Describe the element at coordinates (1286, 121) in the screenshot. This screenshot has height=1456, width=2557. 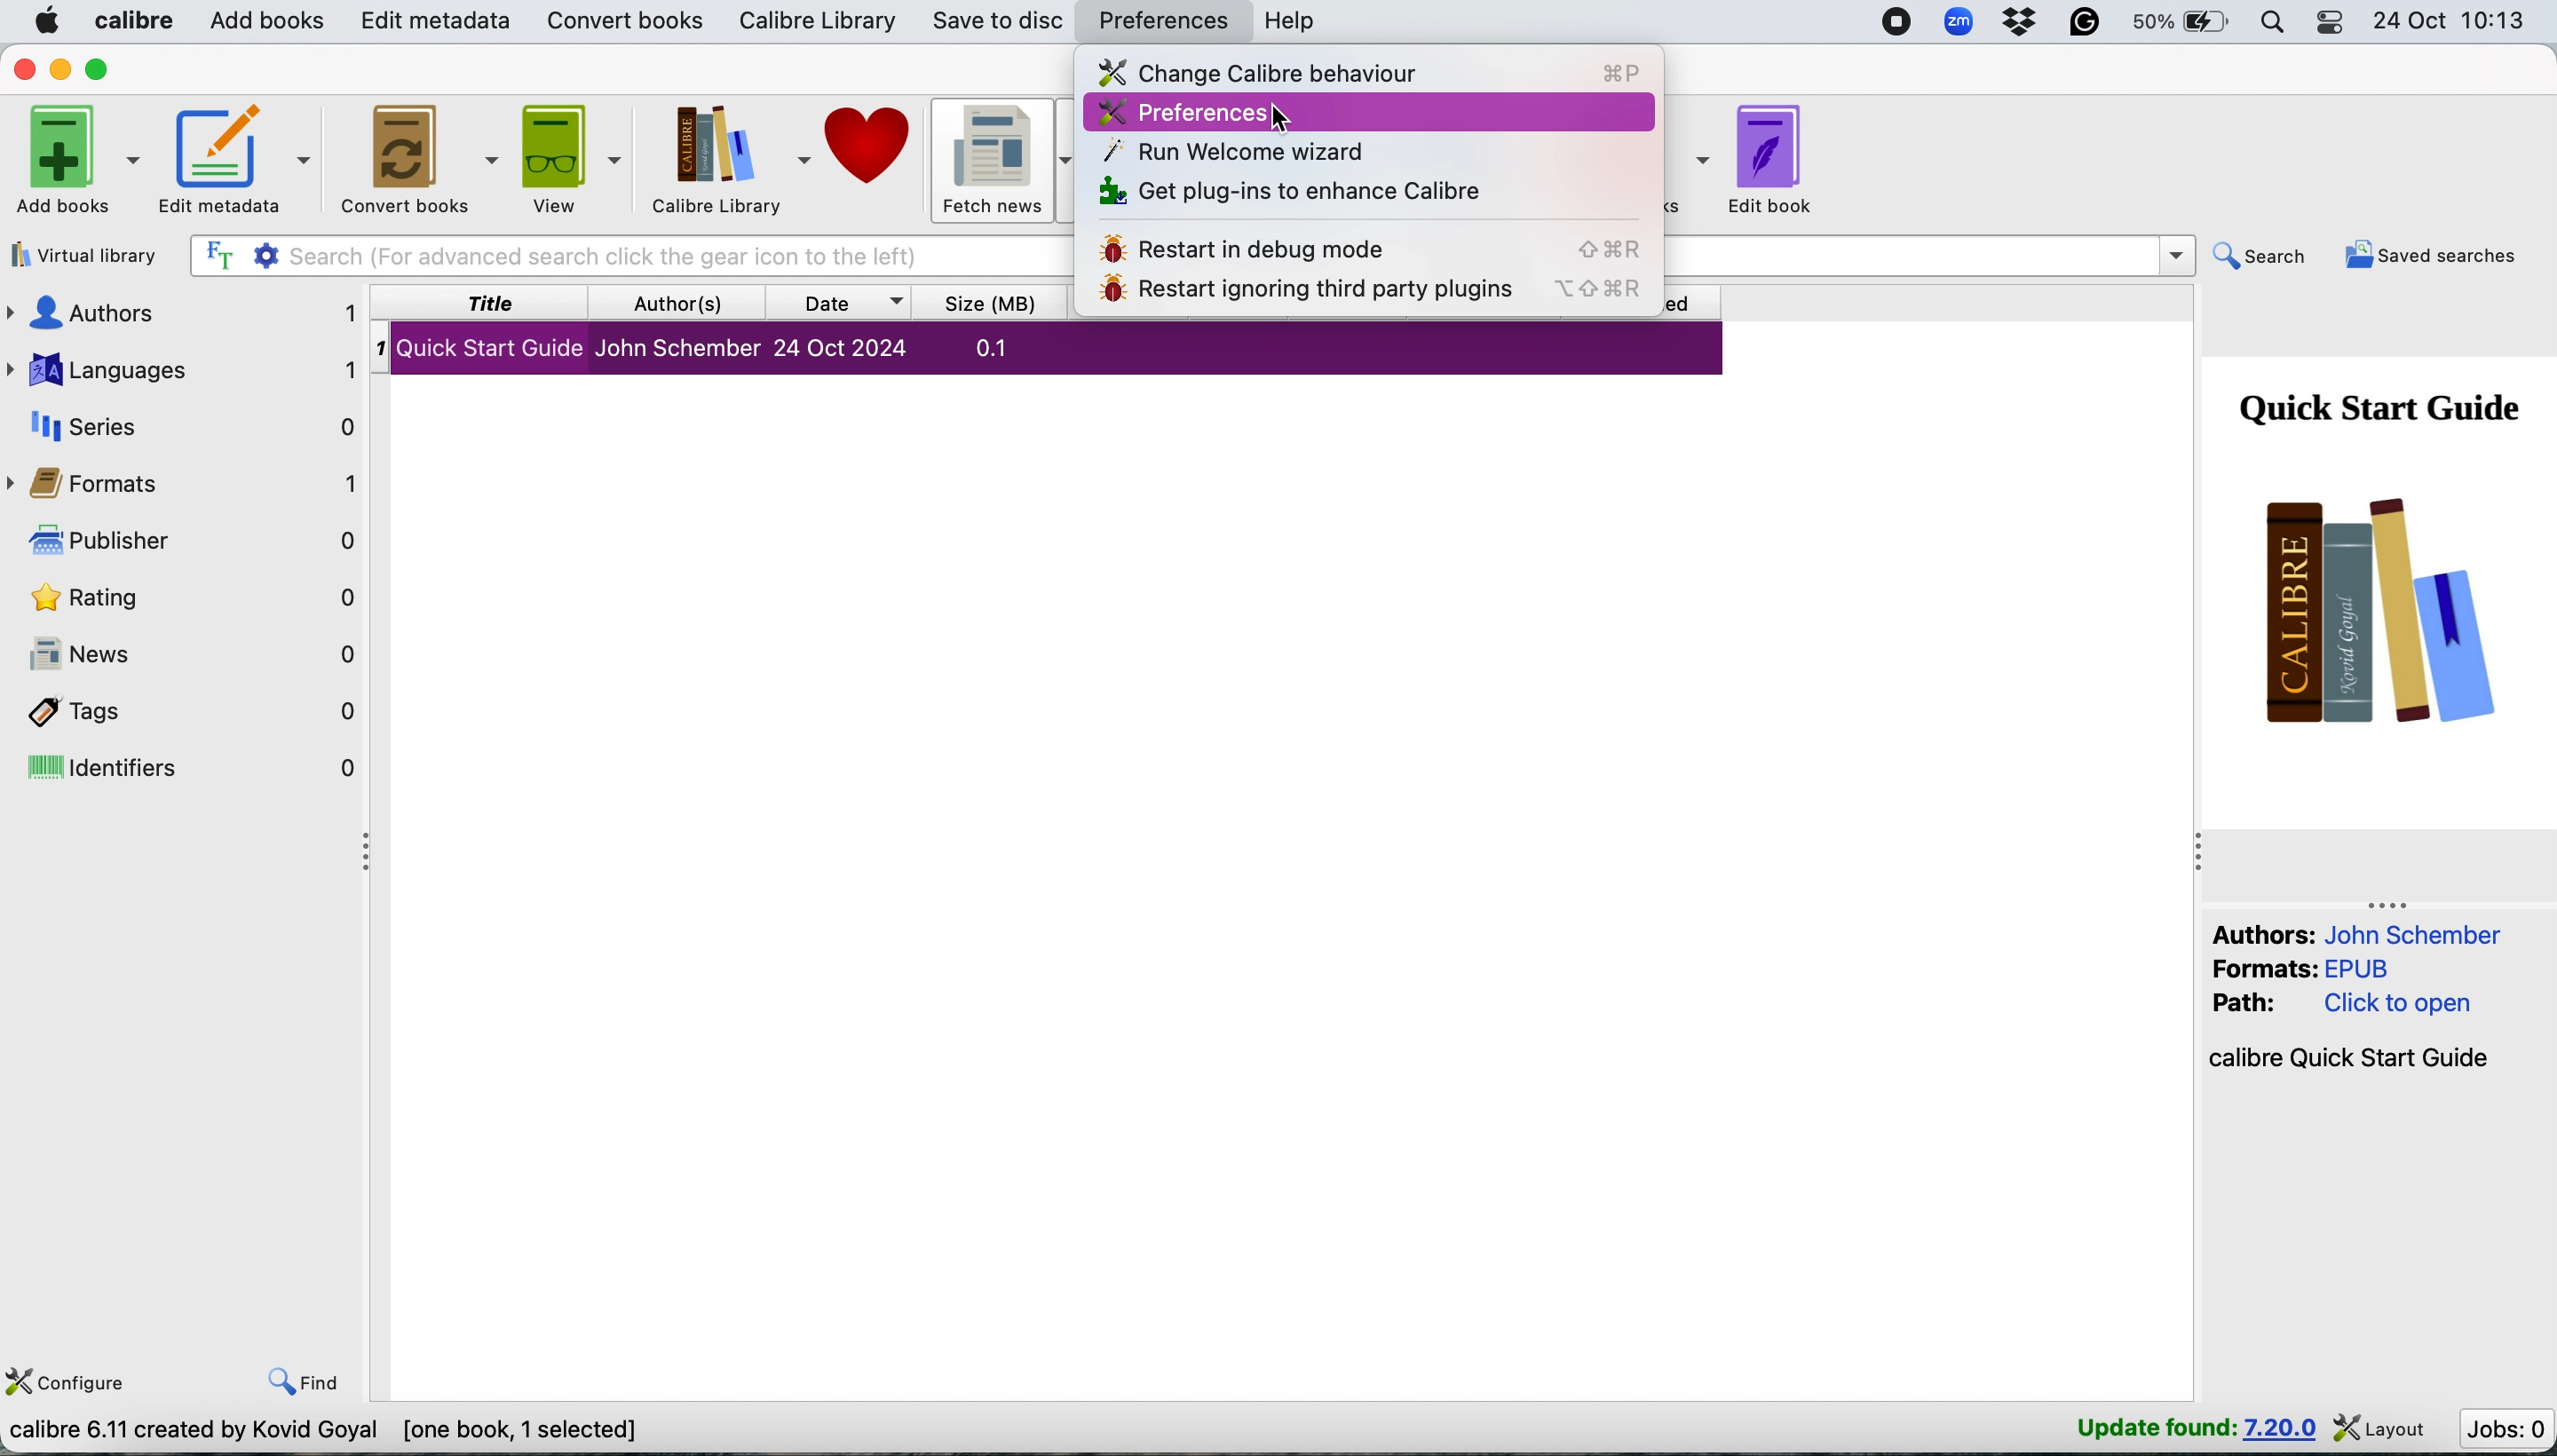
I see `cursor` at that location.